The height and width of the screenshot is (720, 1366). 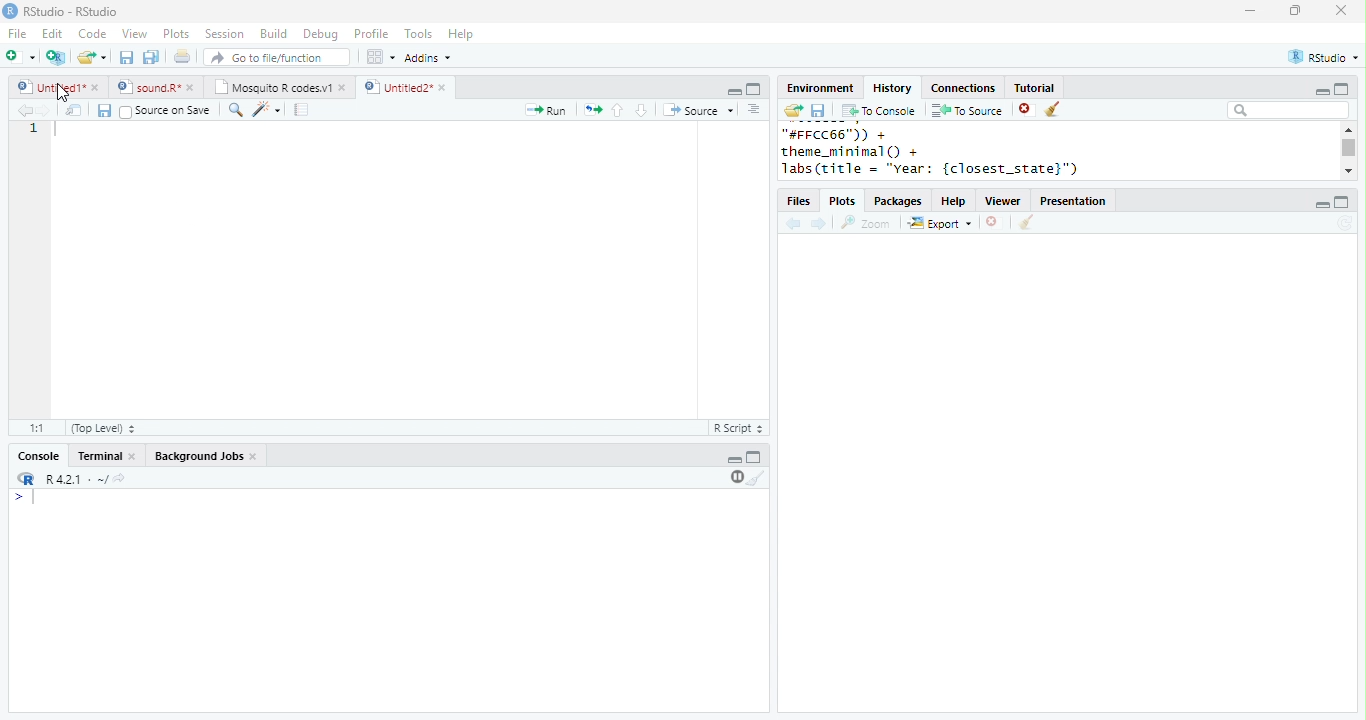 I want to click on Debug, so click(x=321, y=35).